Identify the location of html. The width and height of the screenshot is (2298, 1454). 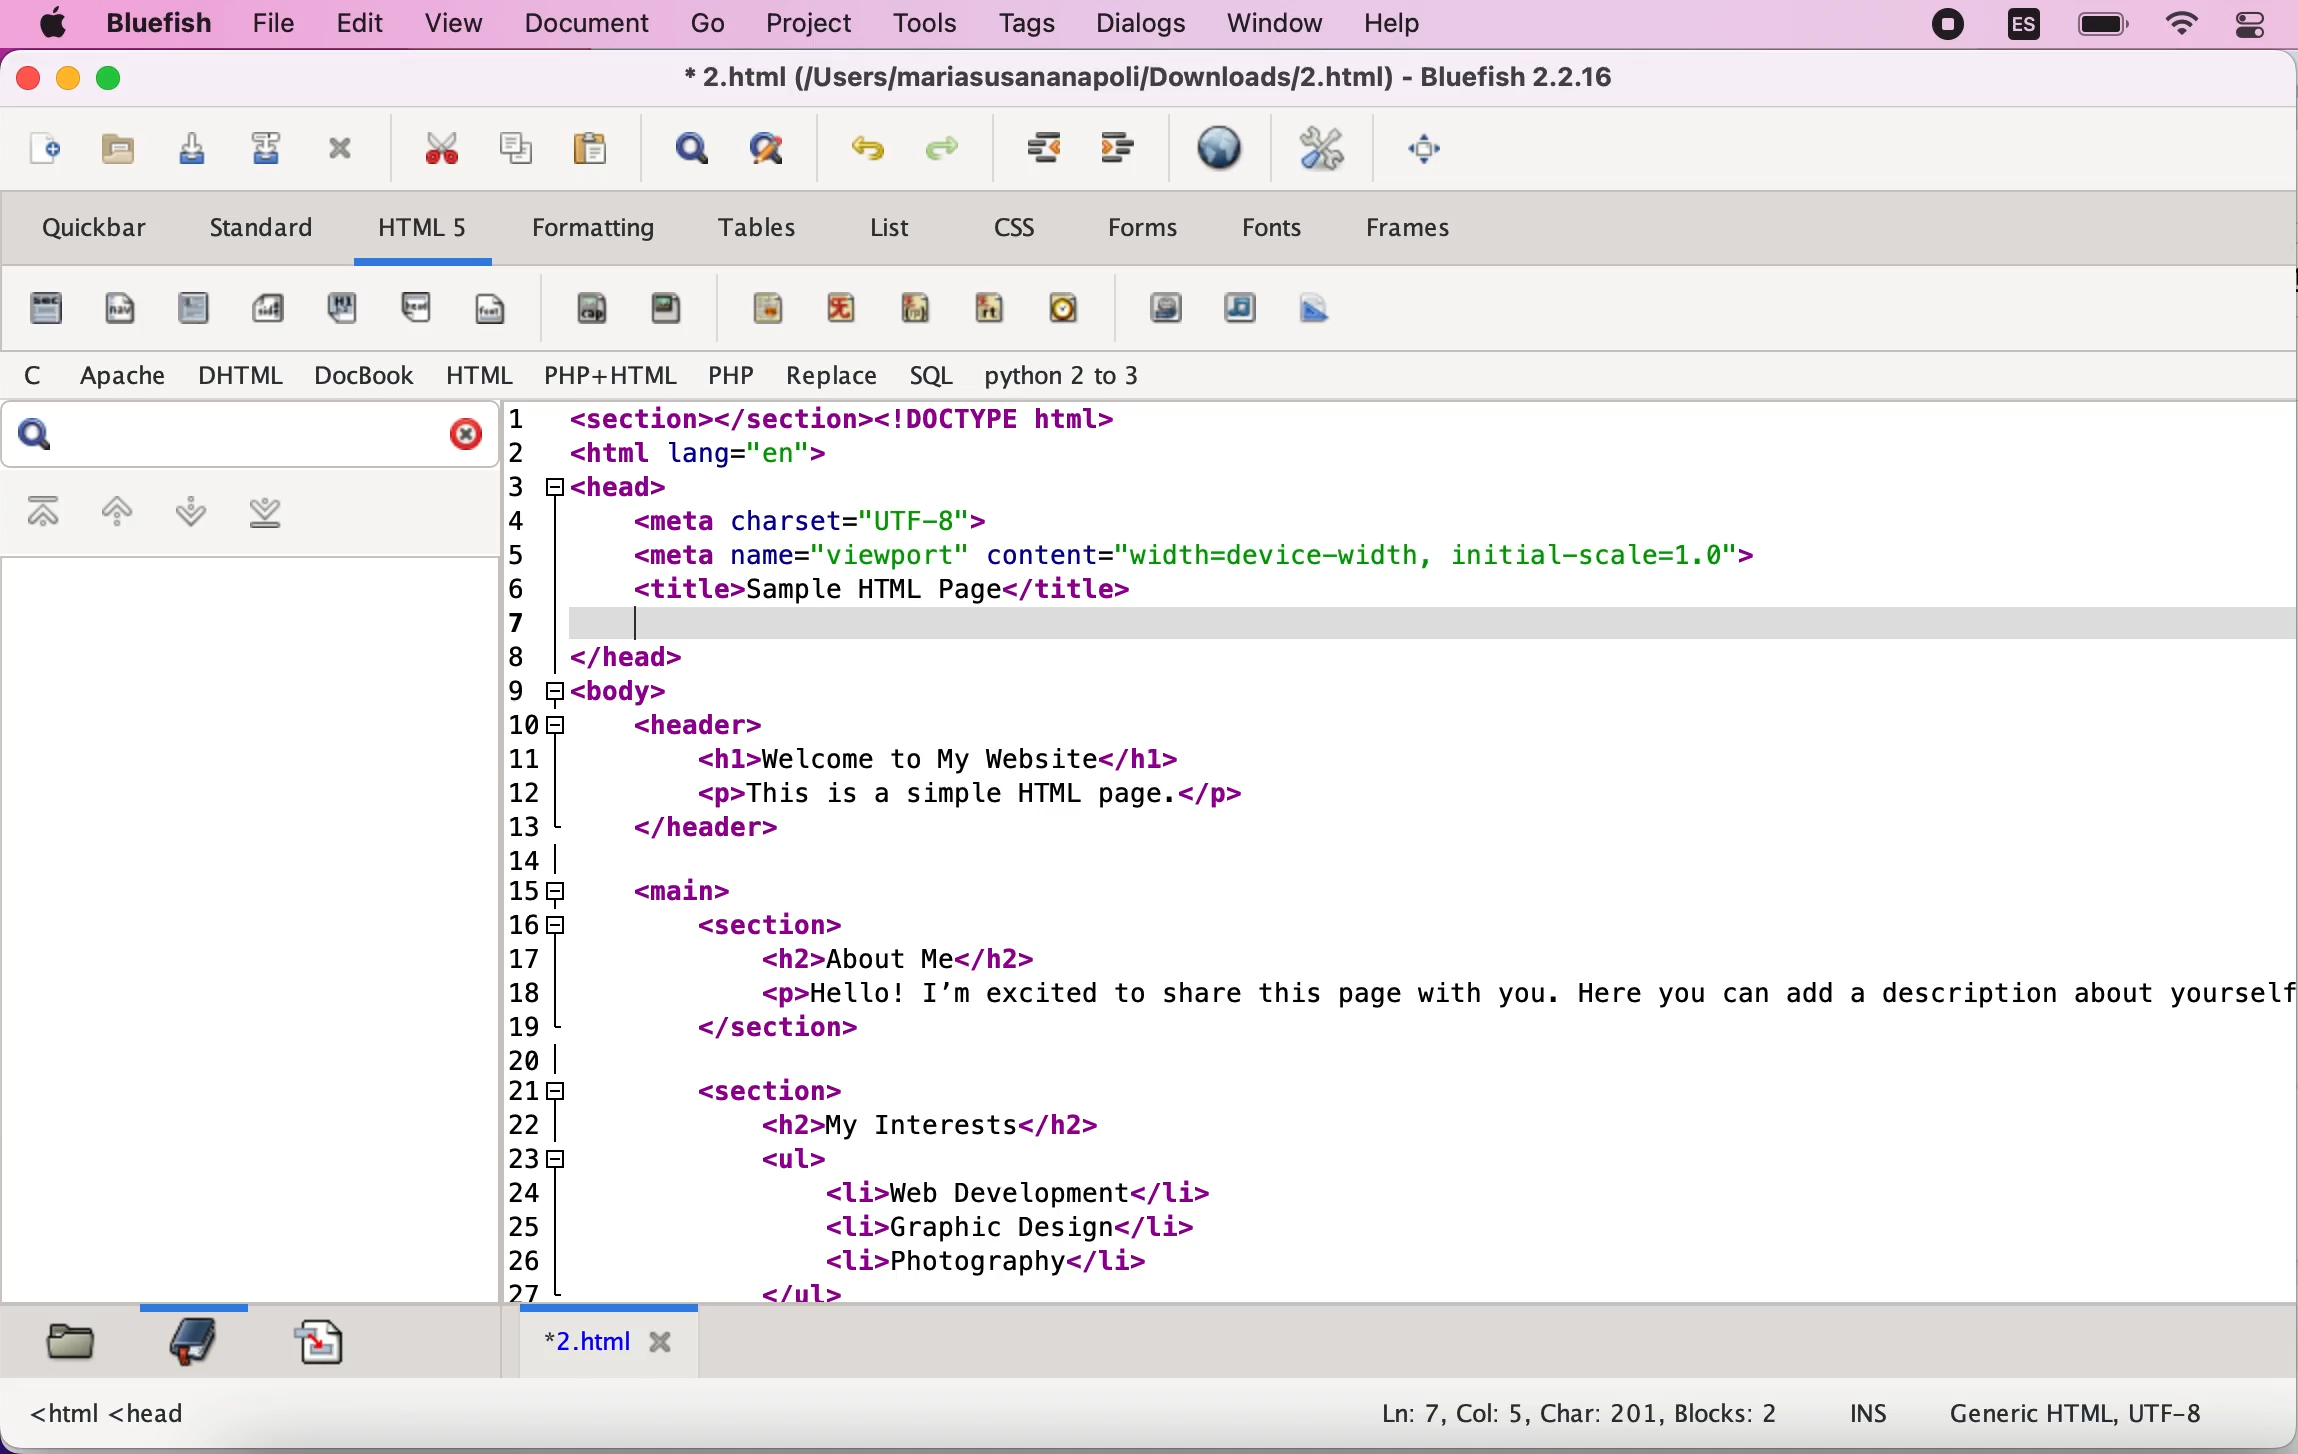
(479, 377).